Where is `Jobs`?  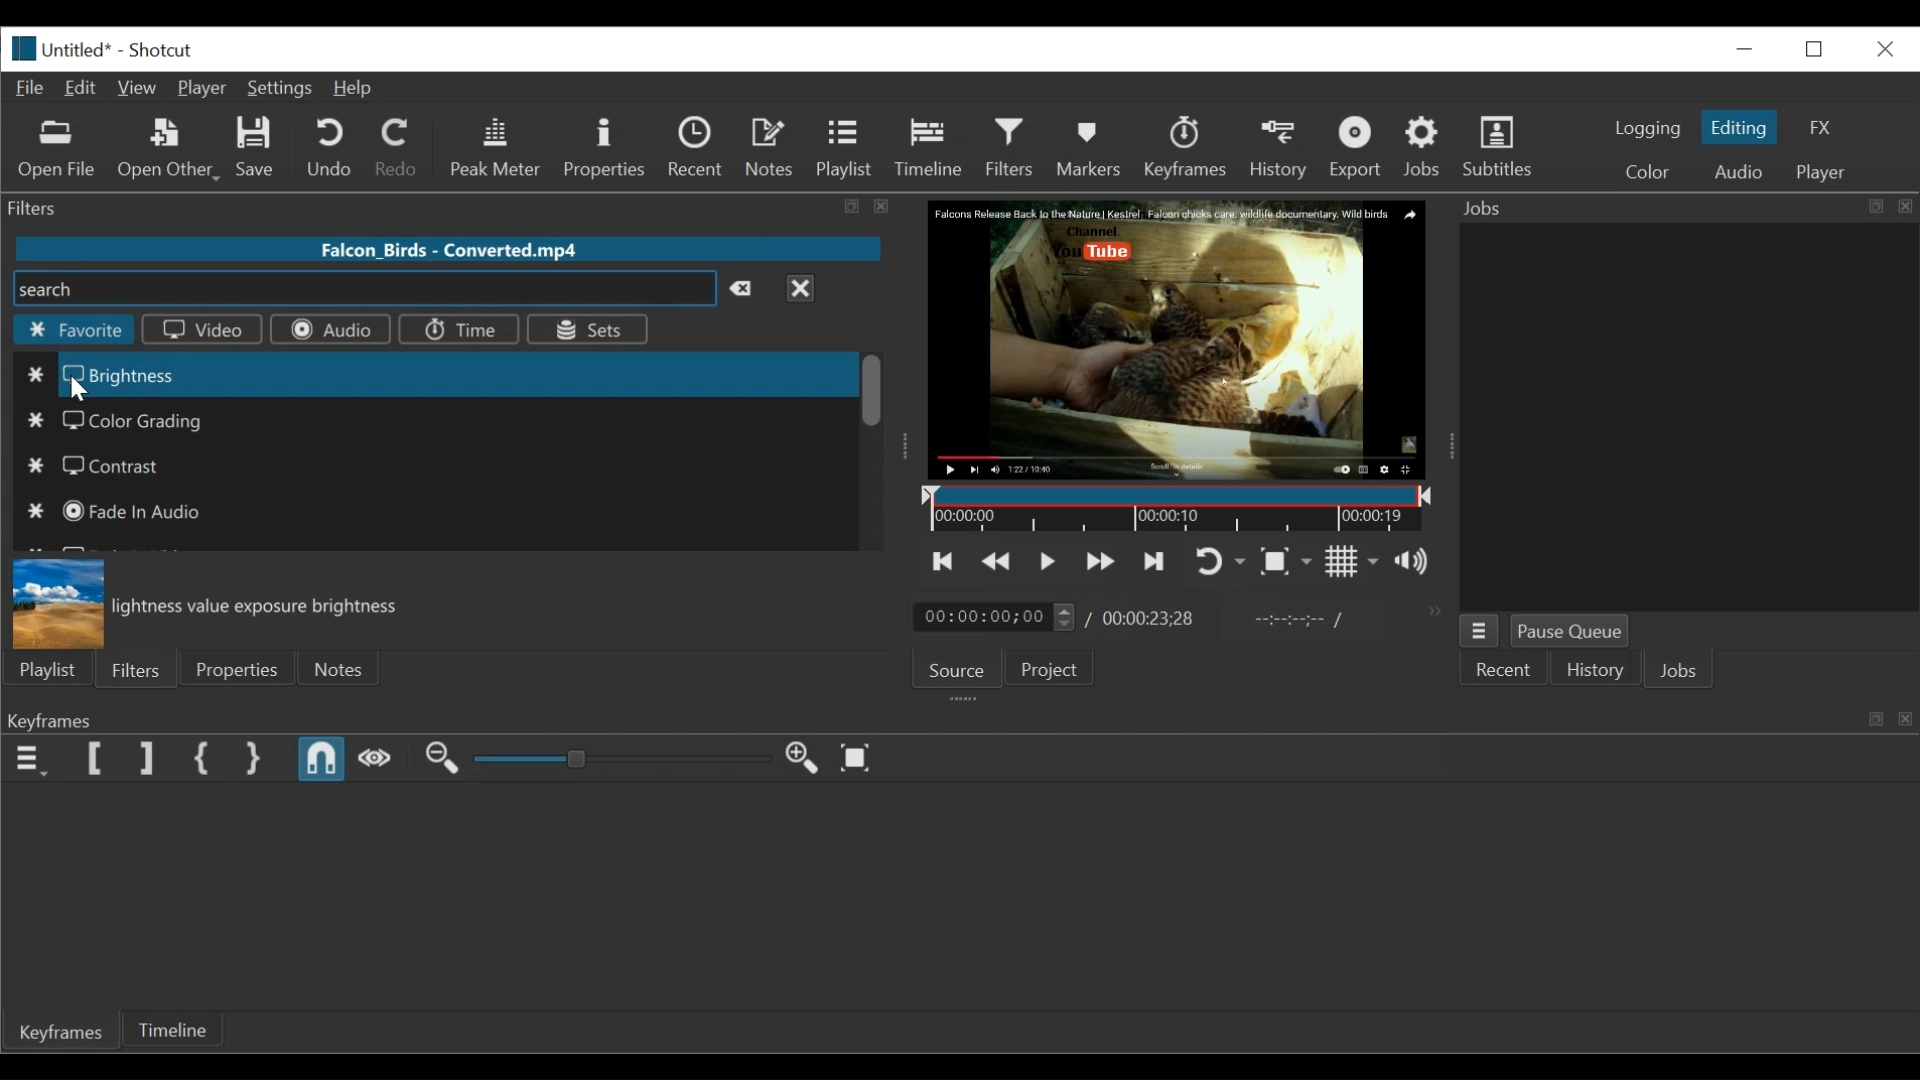
Jobs is located at coordinates (1423, 149).